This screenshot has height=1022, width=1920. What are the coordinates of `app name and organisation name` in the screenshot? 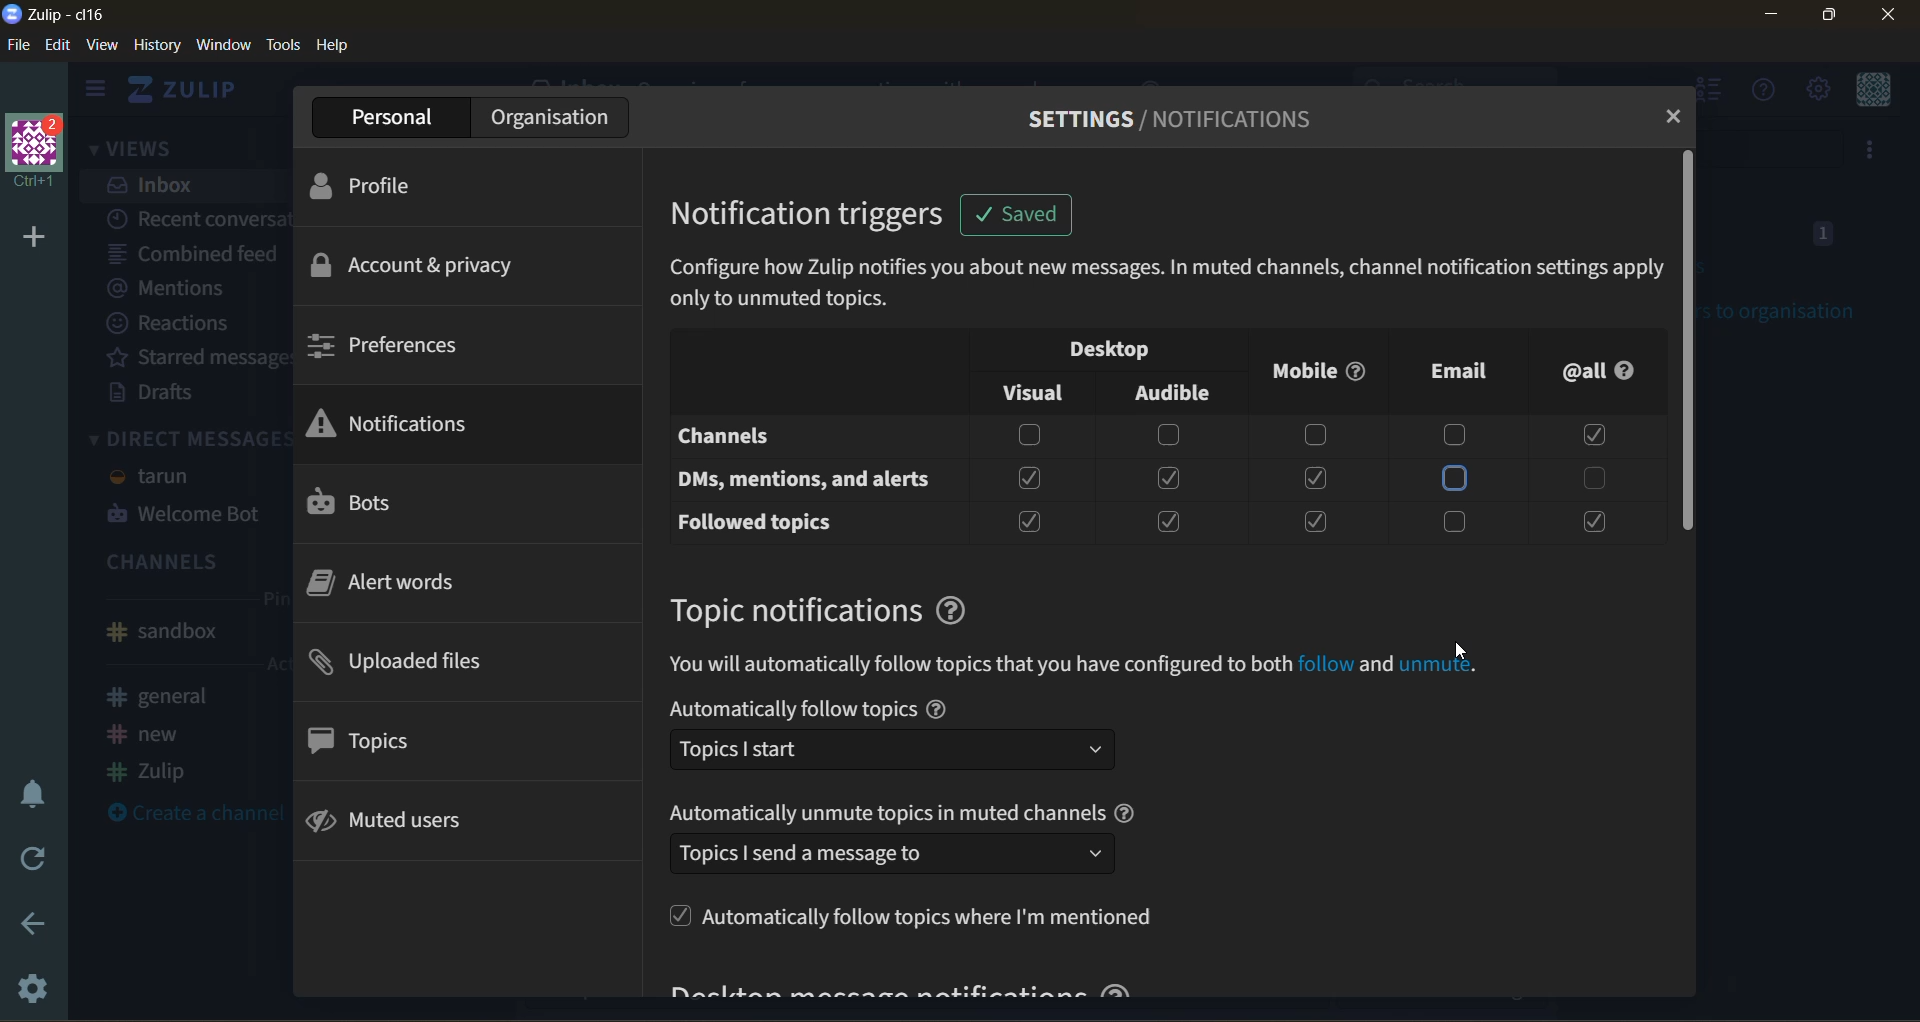 It's located at (65, 15).